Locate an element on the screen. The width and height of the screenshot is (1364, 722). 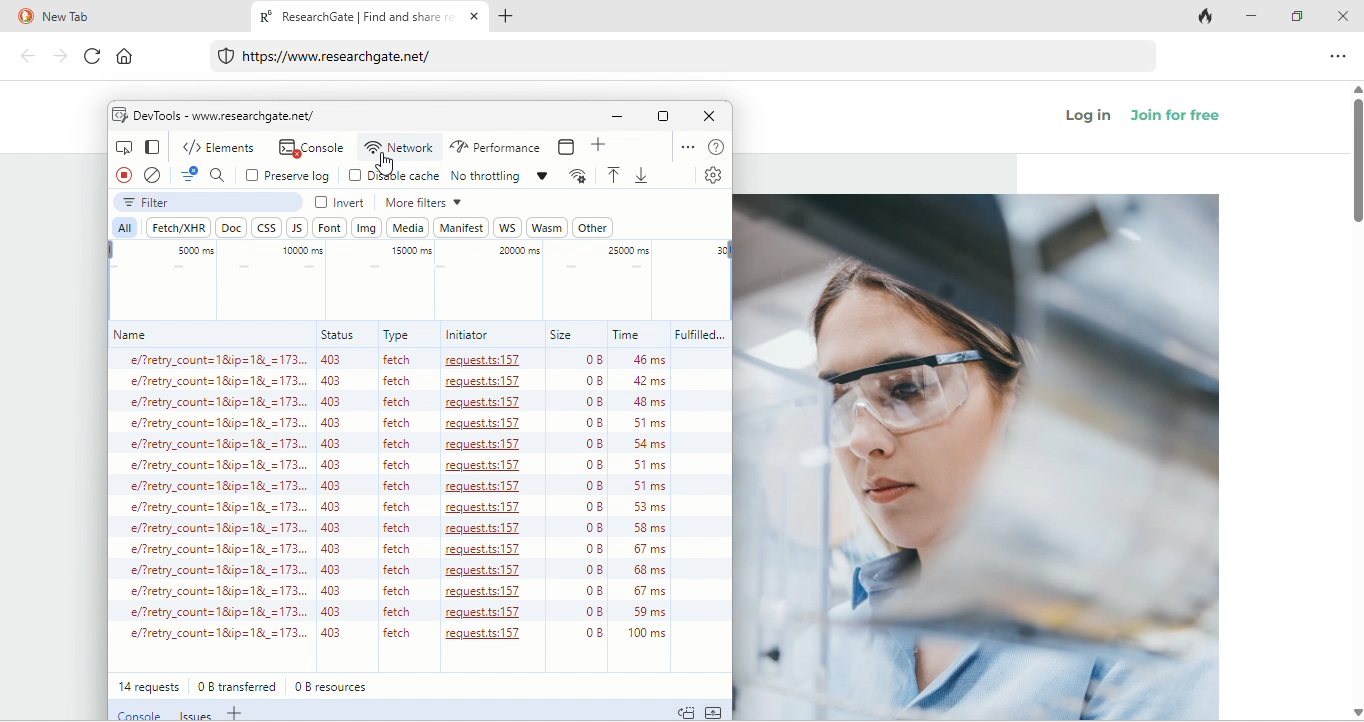
0 b resources is located at coordinates (336, 686).